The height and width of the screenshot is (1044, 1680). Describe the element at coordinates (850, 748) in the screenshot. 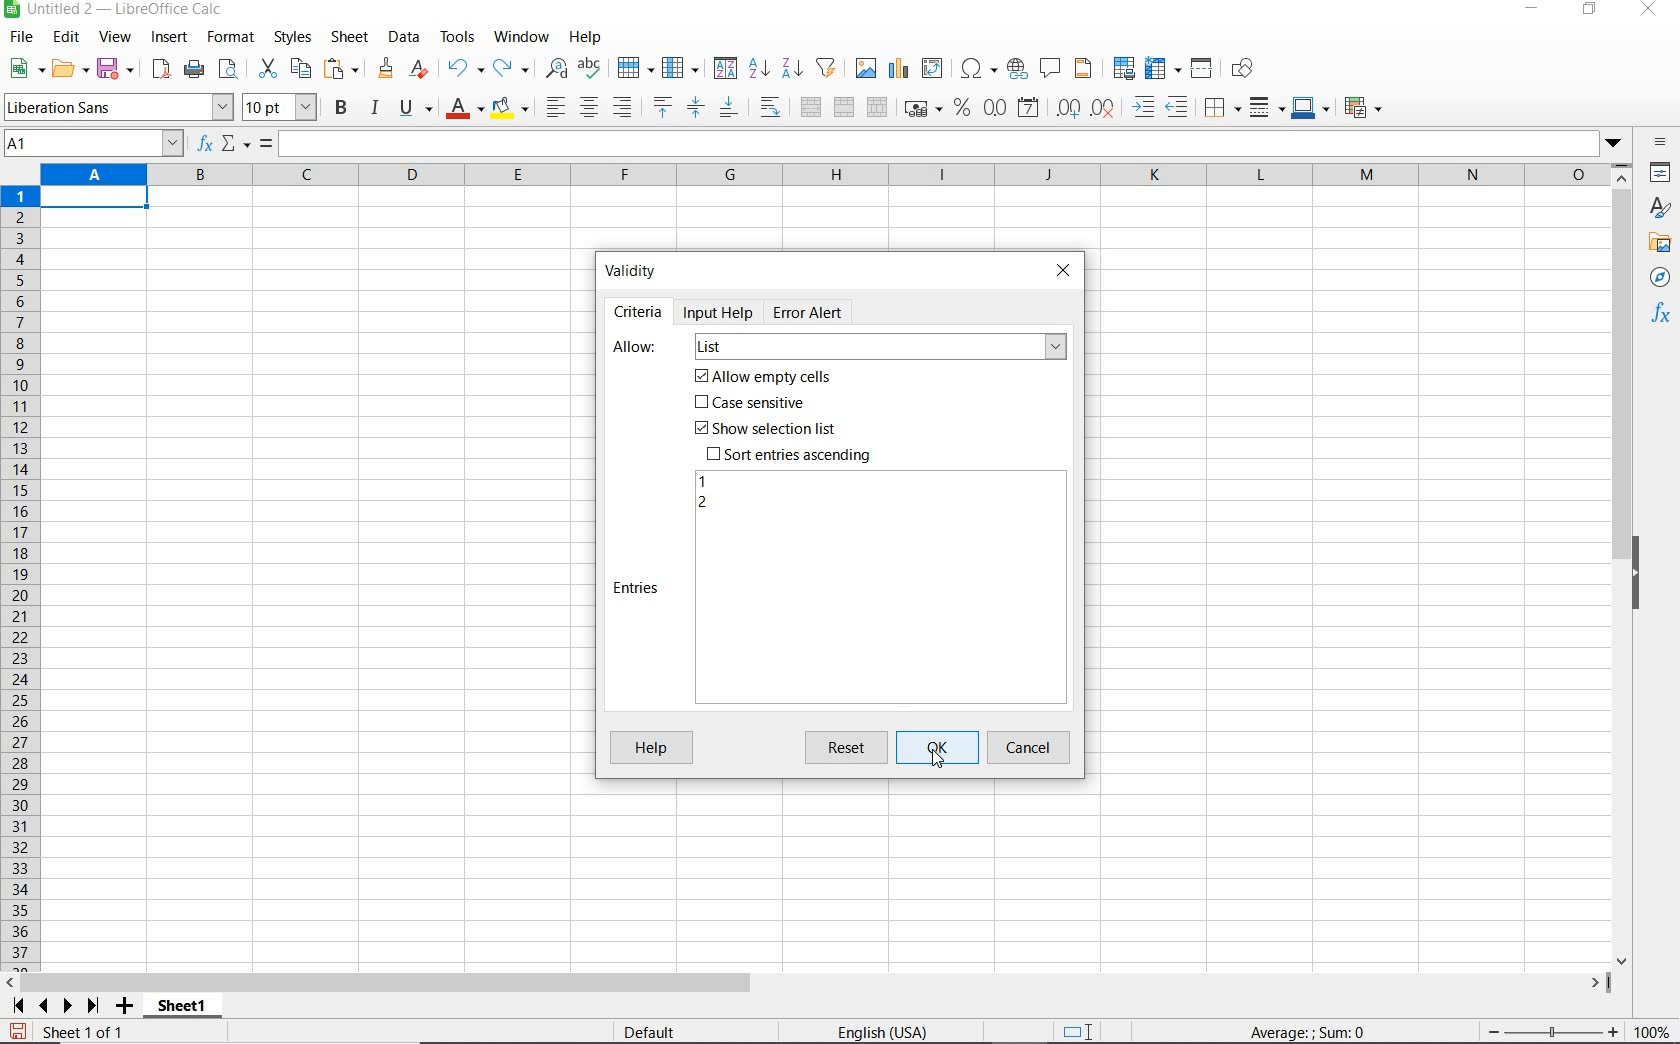

I see `reset` at that location.